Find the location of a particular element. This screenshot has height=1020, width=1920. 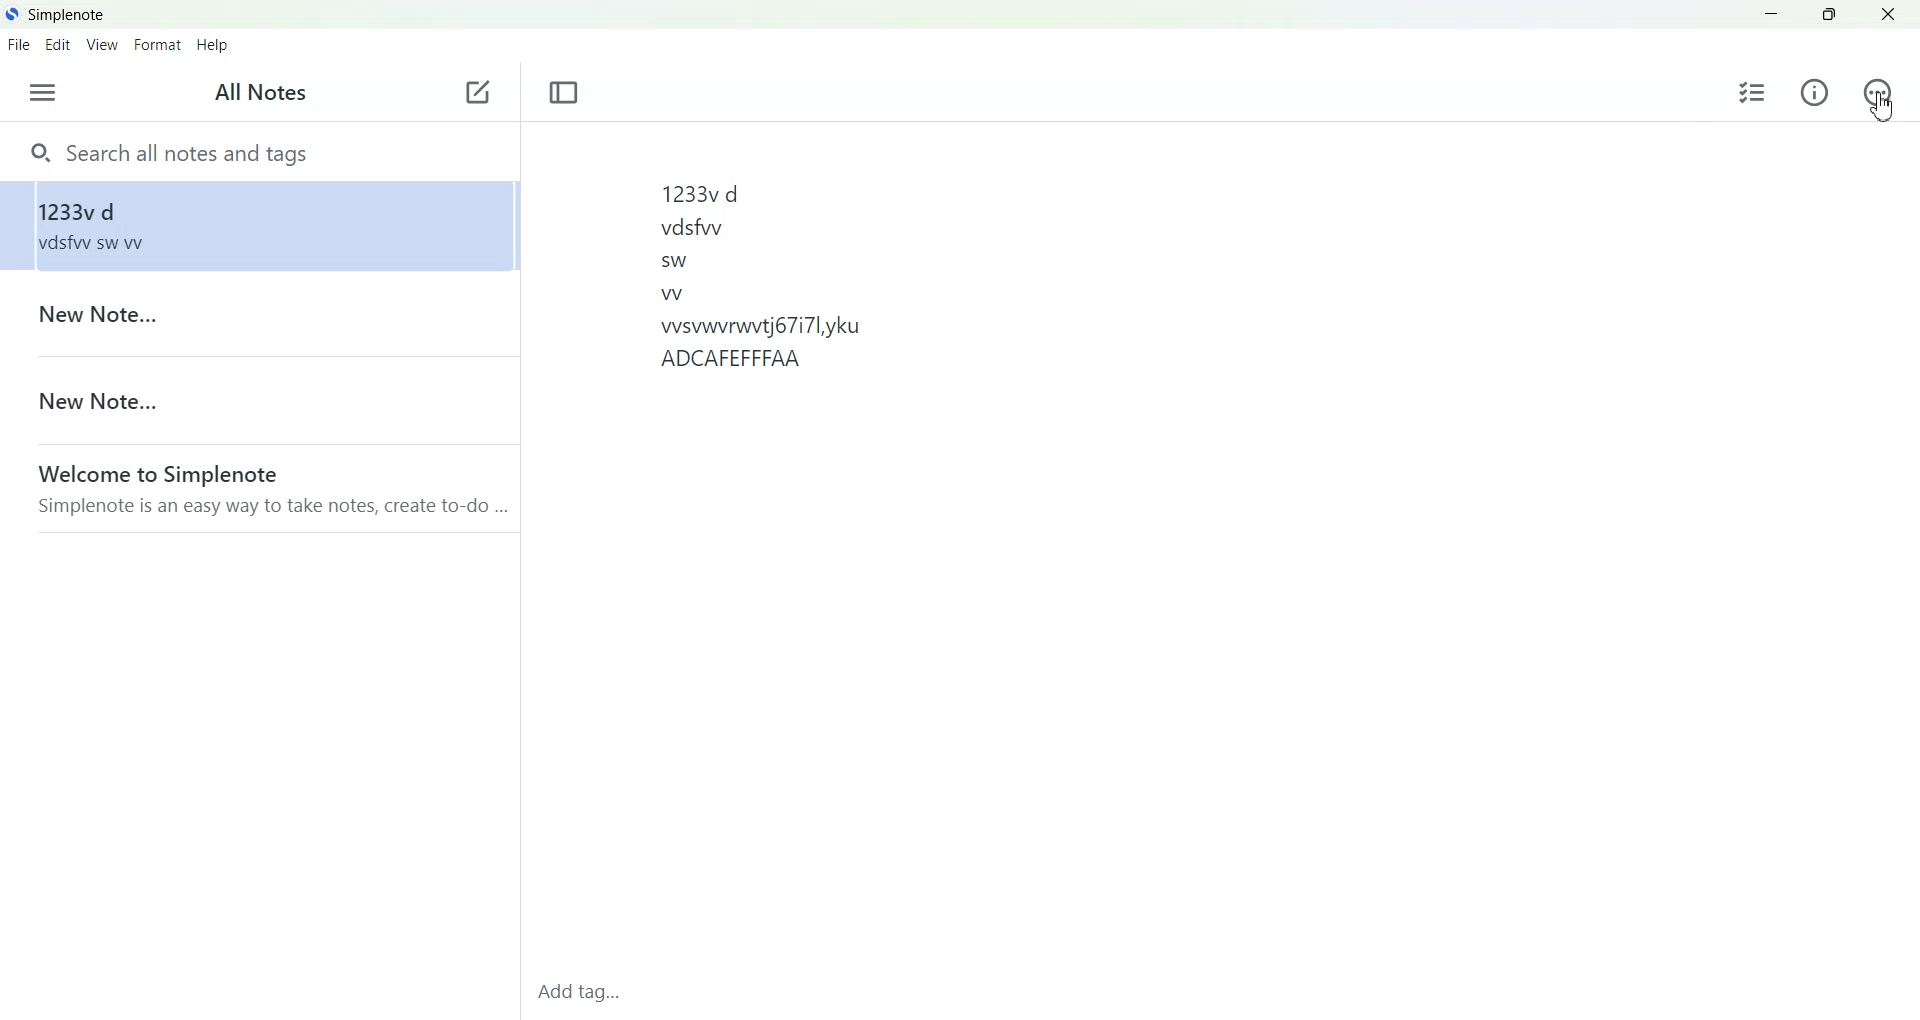

Add Note is located at coordinates (478, 93).